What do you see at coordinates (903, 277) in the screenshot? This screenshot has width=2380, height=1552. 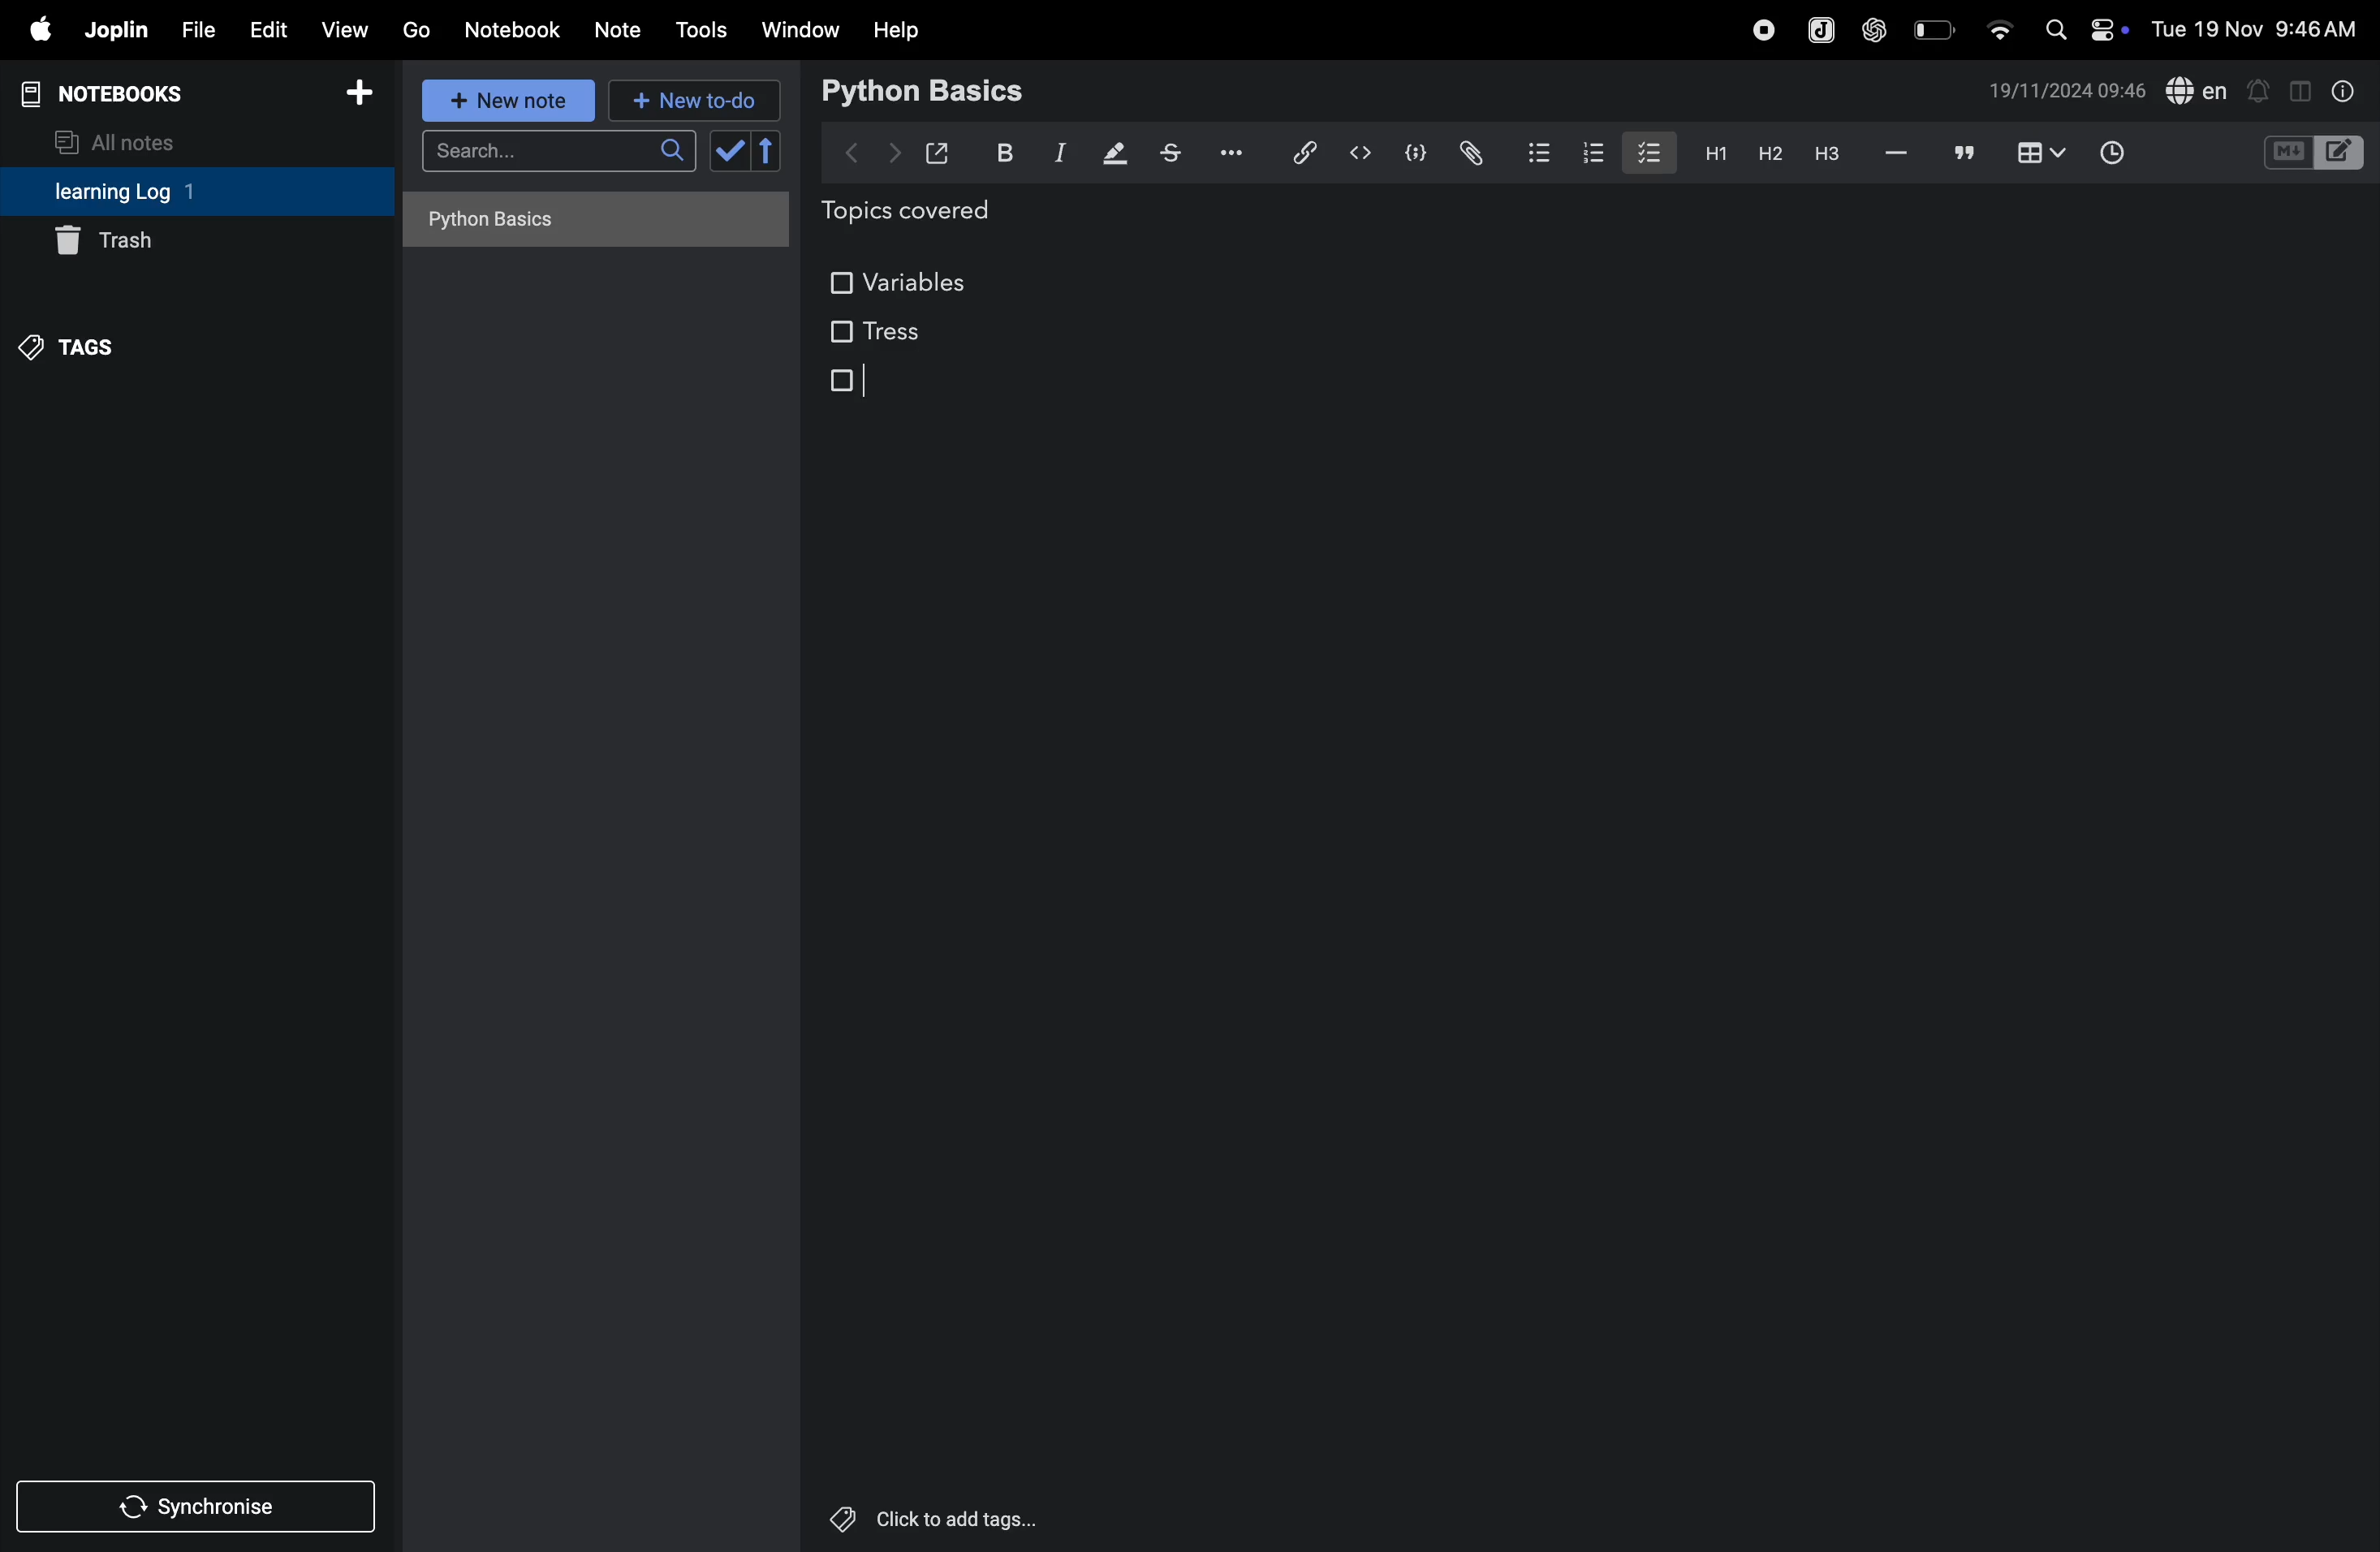 I see `variables` at bounding box center [903, 277].